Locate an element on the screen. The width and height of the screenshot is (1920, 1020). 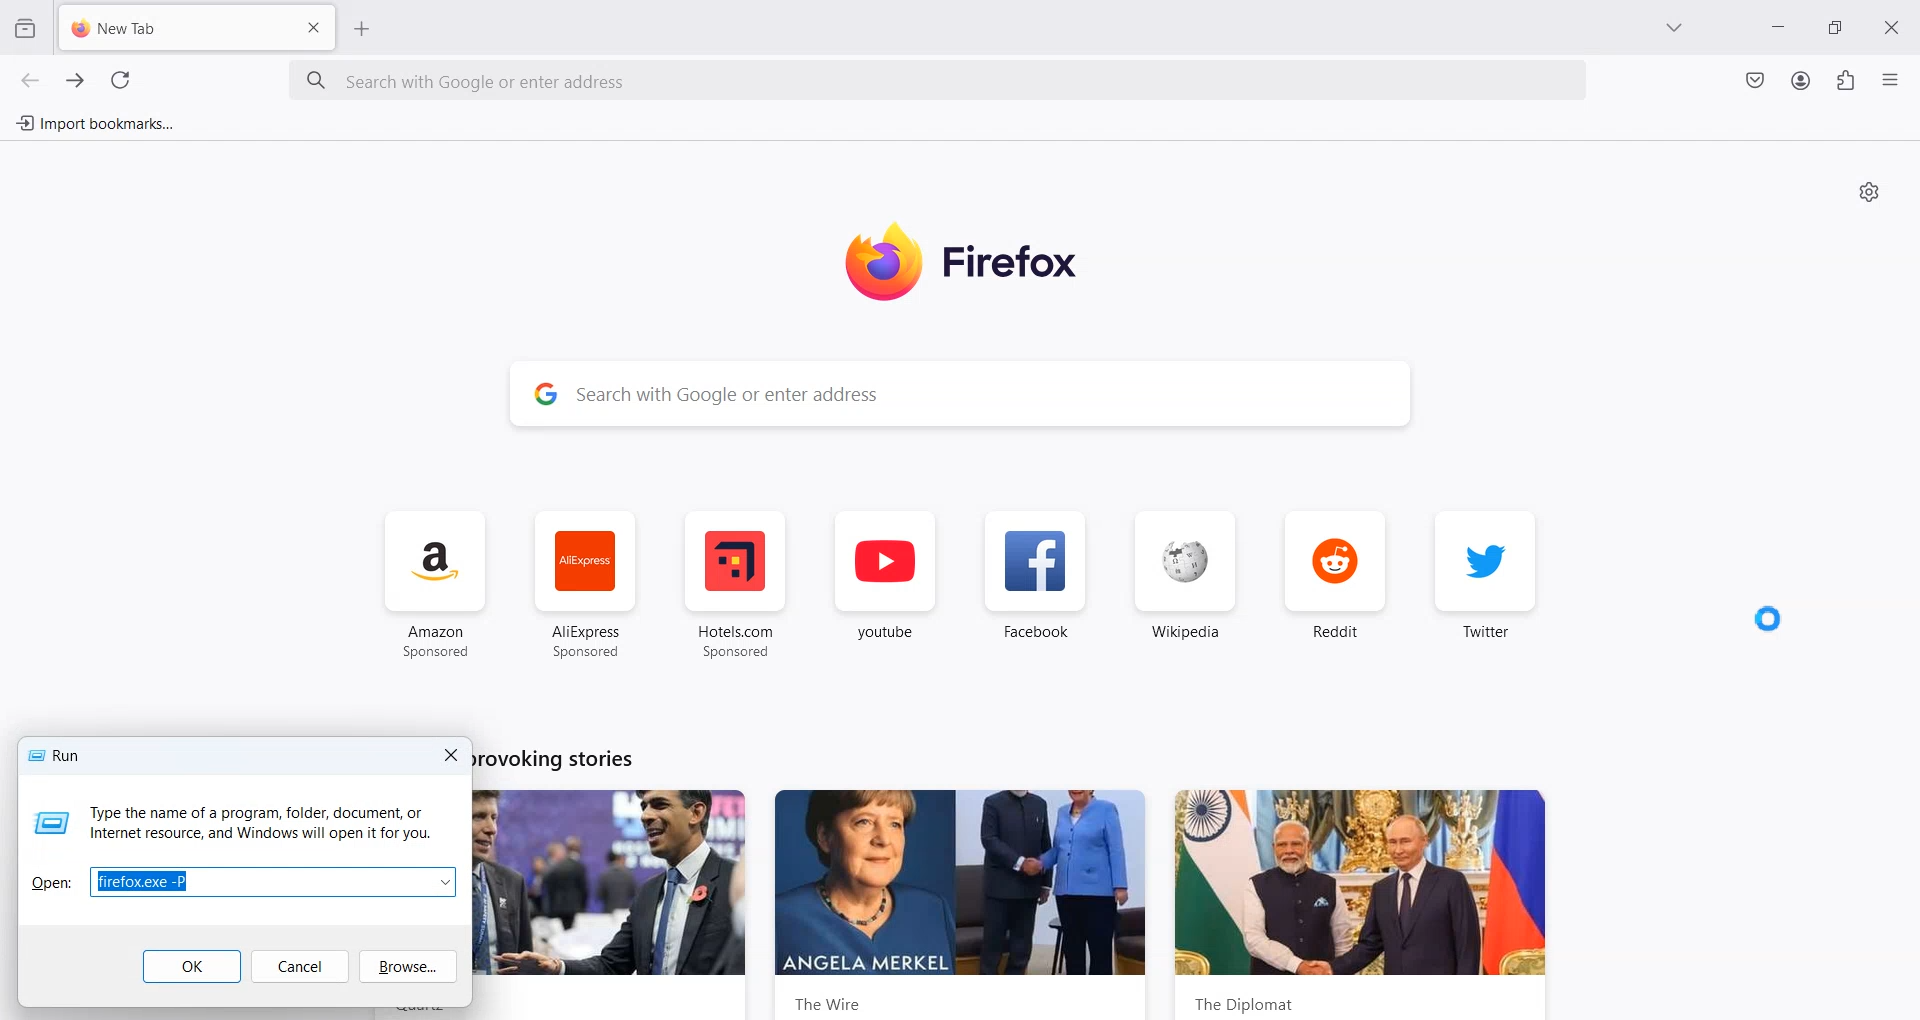
Save to Pocket is located at coordinates (1753, 80).